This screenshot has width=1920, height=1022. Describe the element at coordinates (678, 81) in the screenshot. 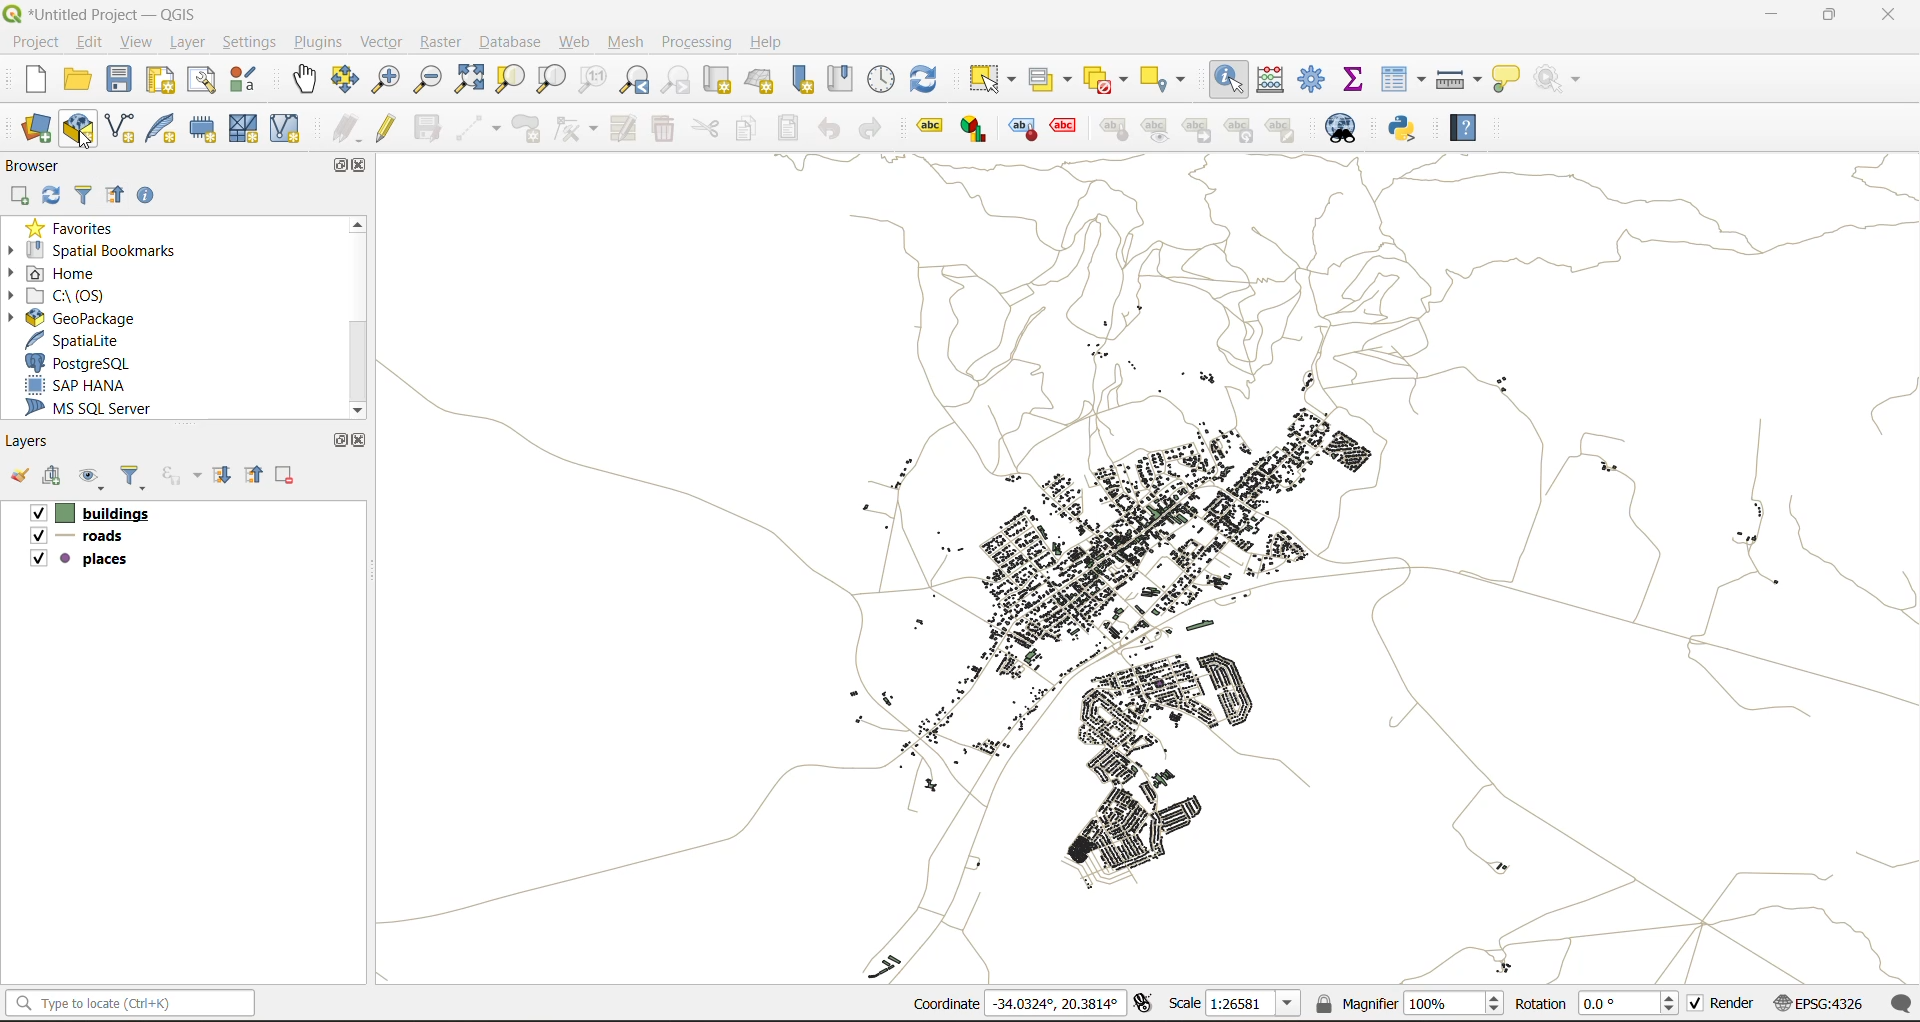

I see `zoom next` at that location.